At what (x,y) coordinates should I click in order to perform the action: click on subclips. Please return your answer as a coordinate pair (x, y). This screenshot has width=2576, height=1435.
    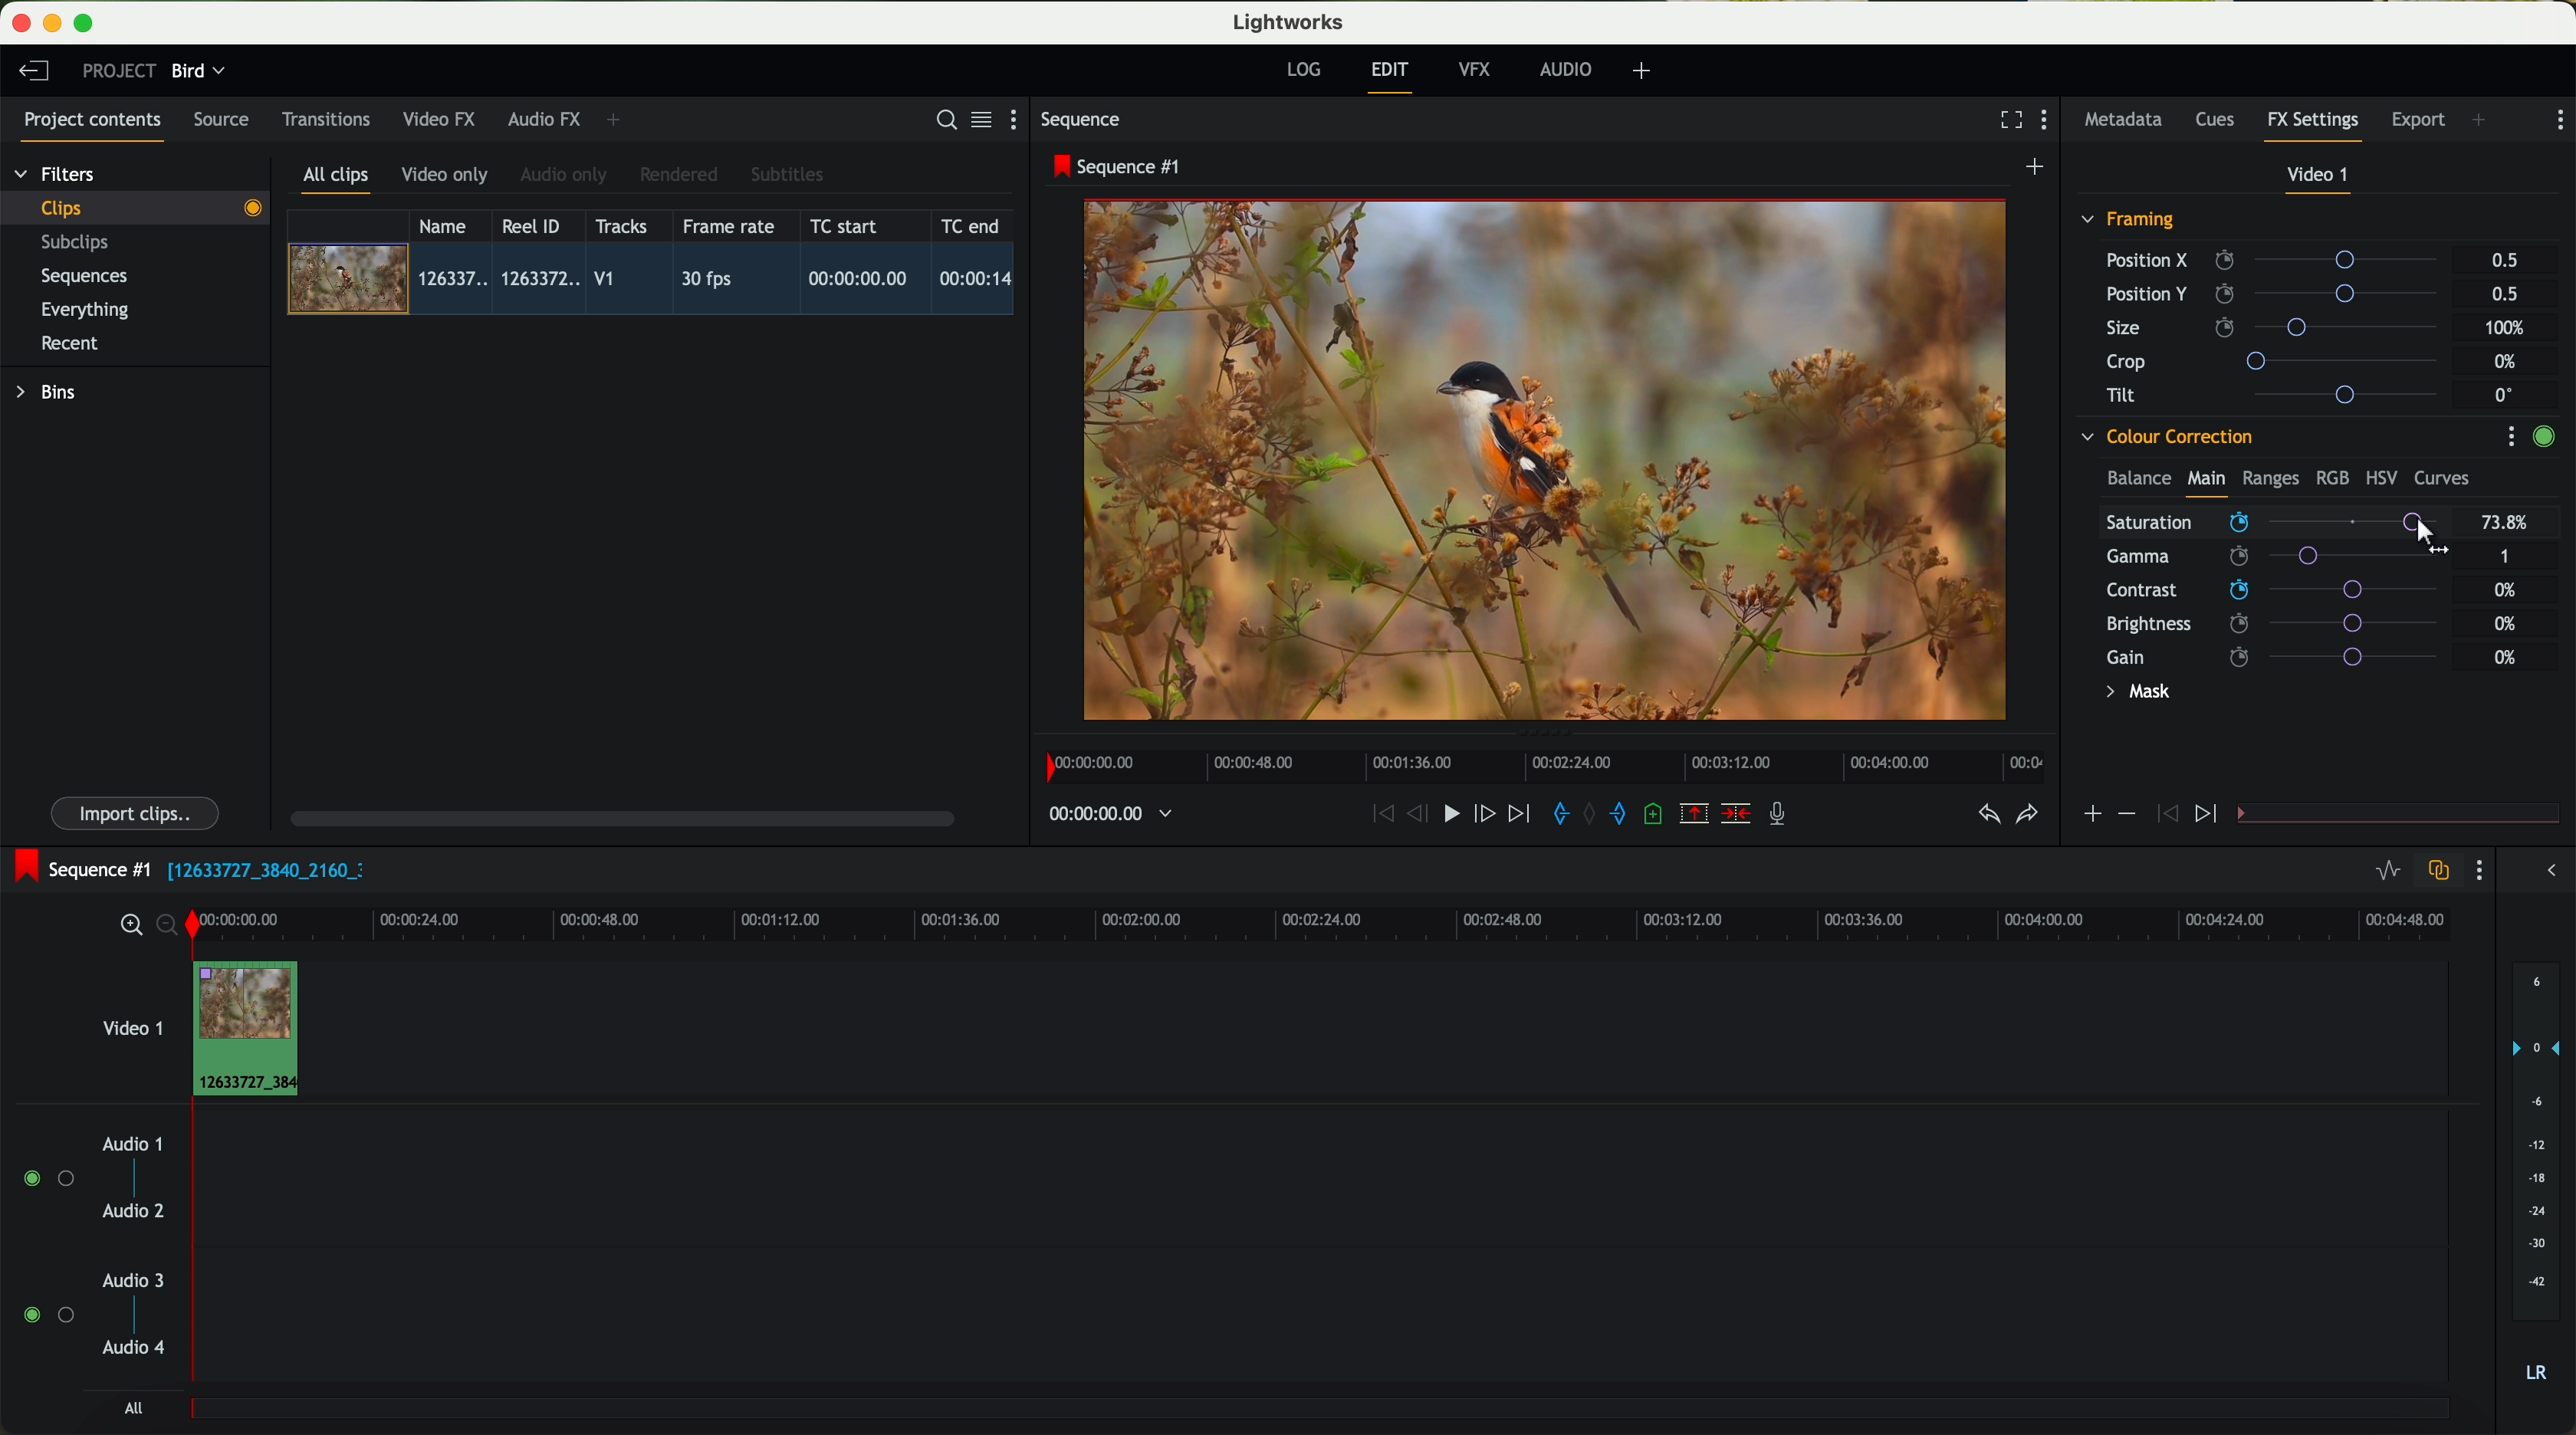
    Looking at the image, I should click on (80, 244).